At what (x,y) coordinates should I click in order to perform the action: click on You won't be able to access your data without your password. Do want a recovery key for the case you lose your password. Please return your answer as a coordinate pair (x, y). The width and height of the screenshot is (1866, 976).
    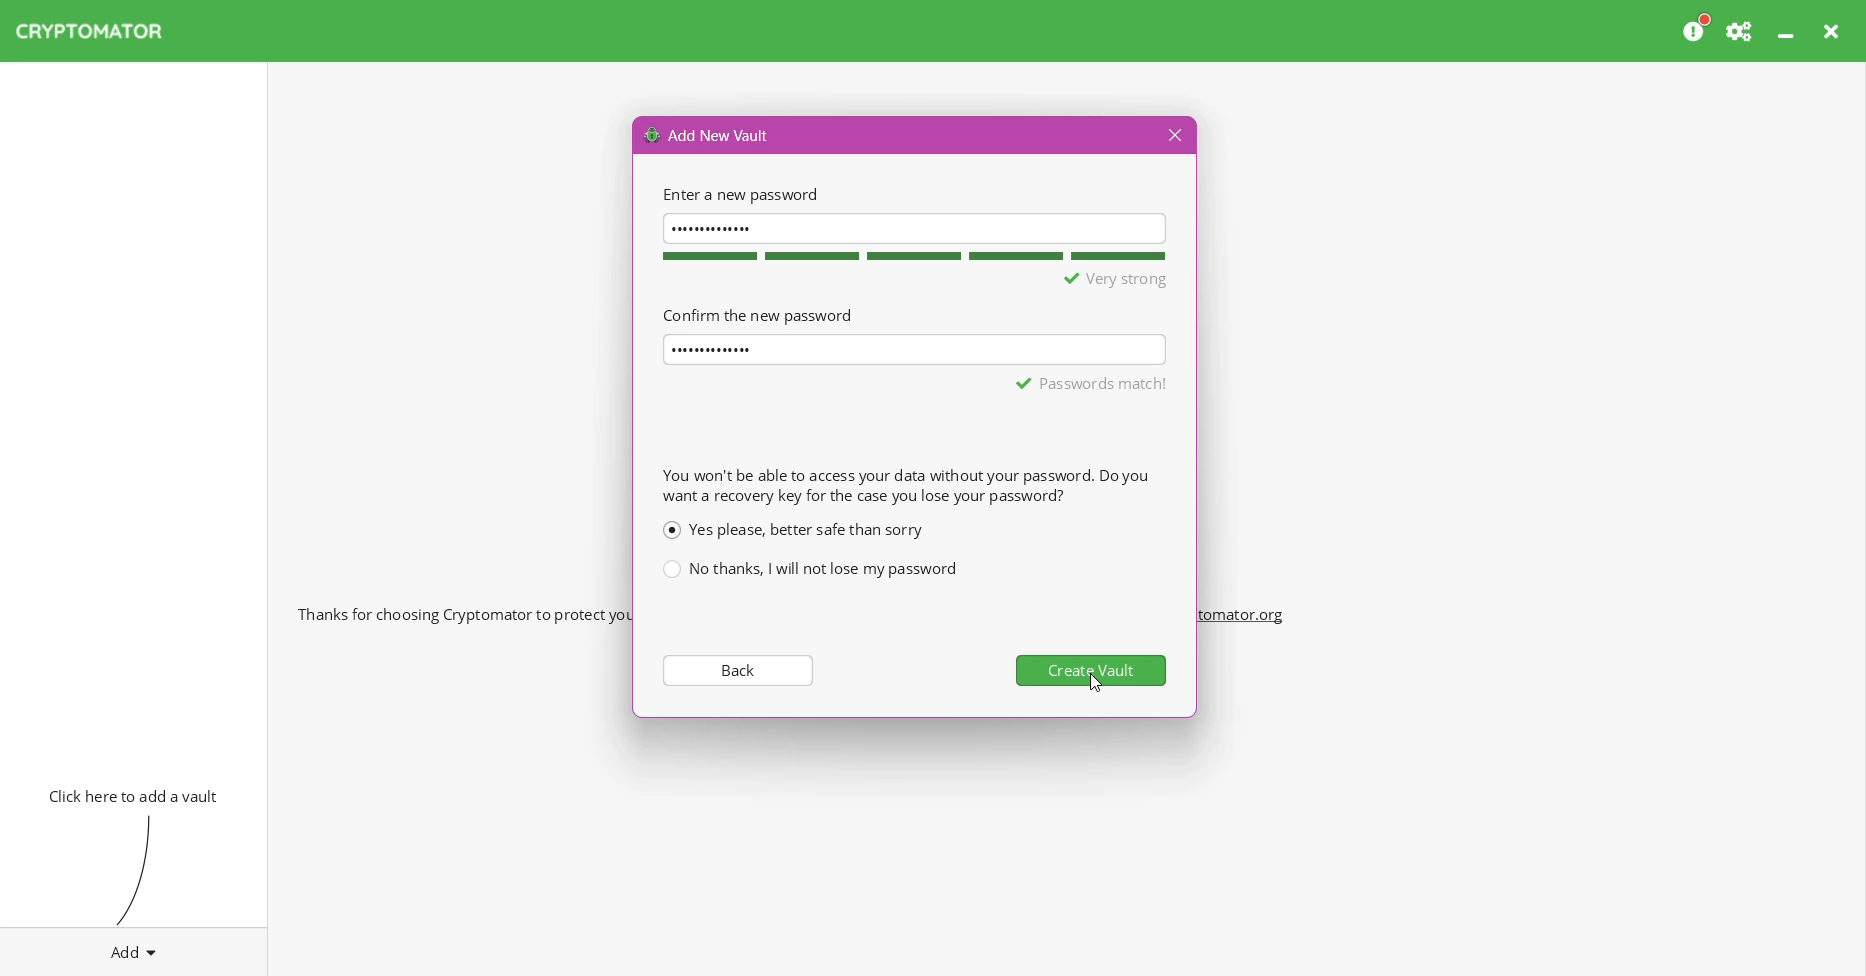
    Looking at the image, I should click on (905, 485).